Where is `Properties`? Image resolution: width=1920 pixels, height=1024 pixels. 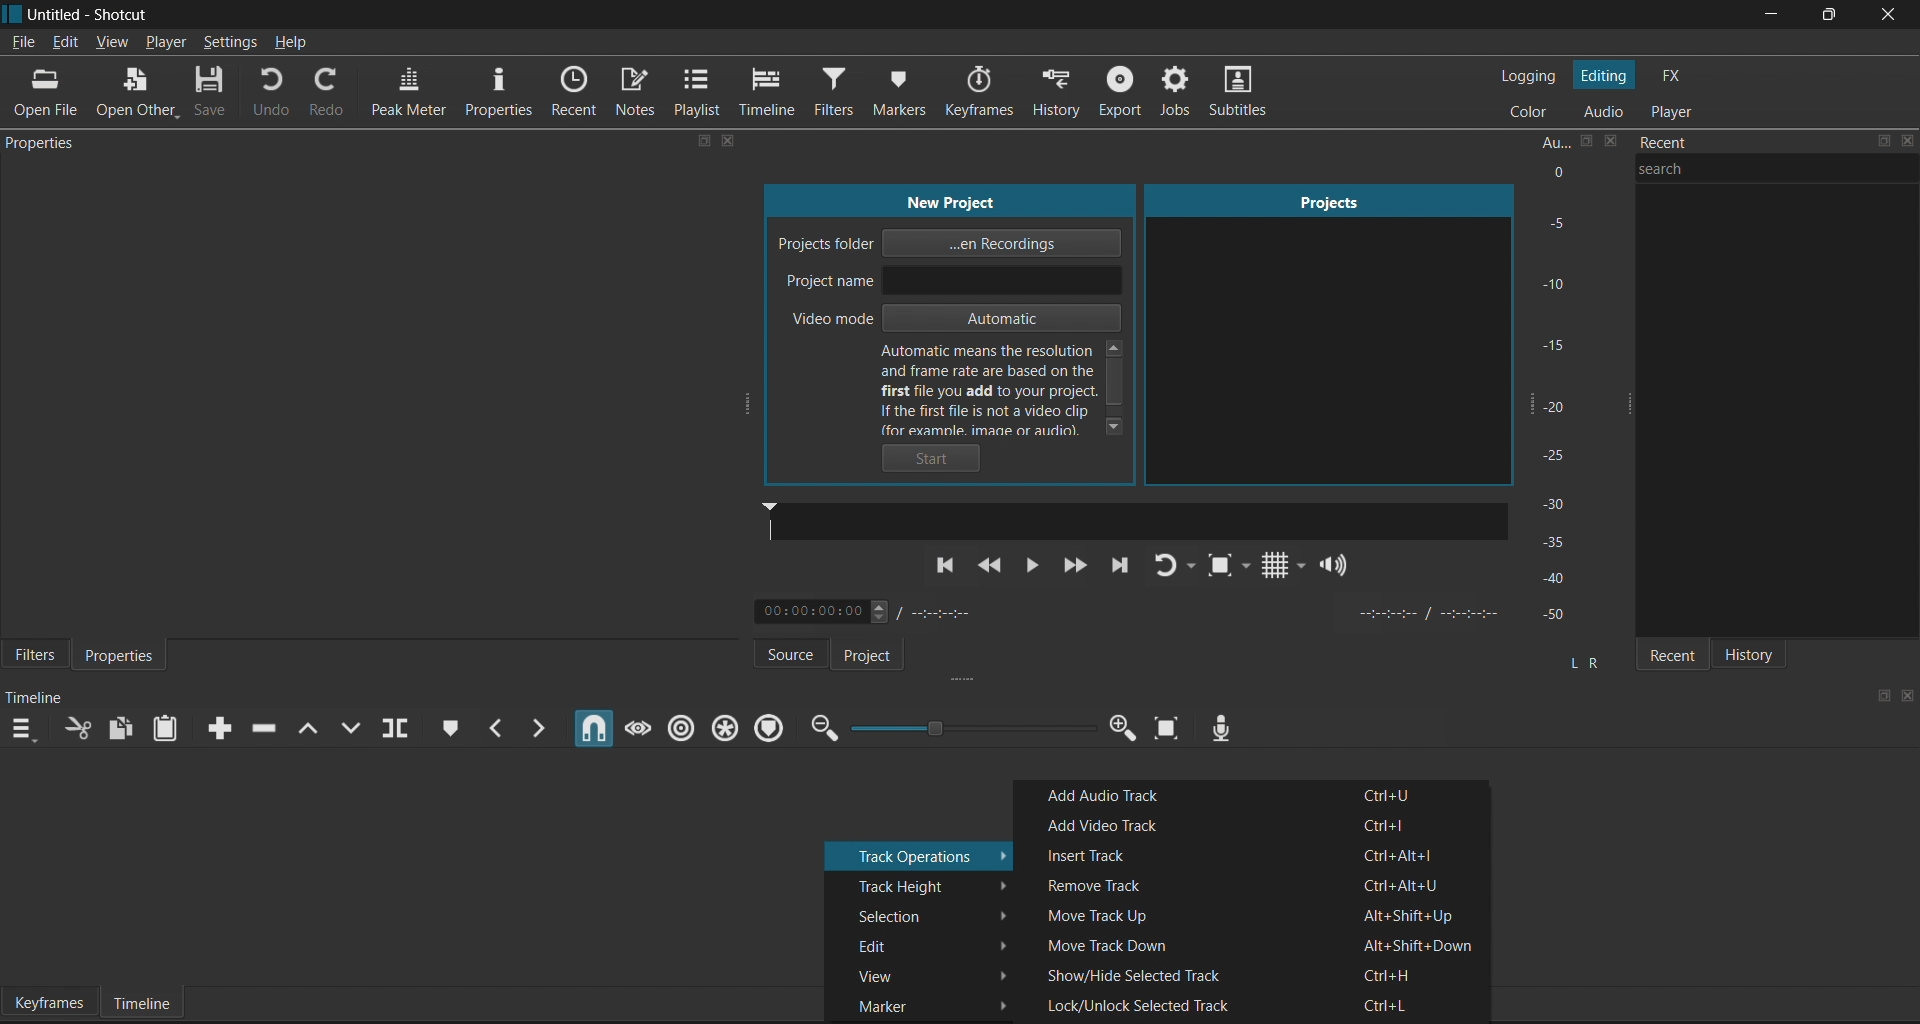 Properties is located at coordinates (499, 92).